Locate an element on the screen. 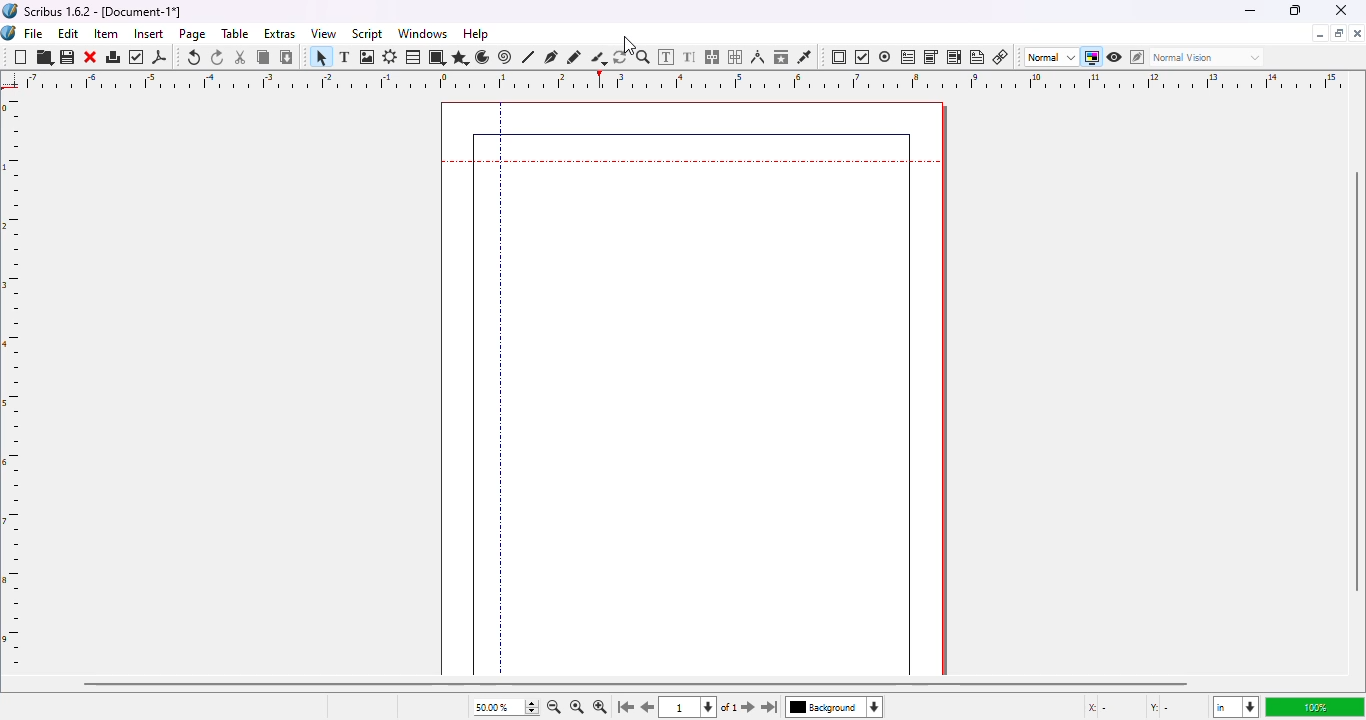 This screenshot has height=720, width=1366. edit text with story editor is located at coordinates (690, 57).